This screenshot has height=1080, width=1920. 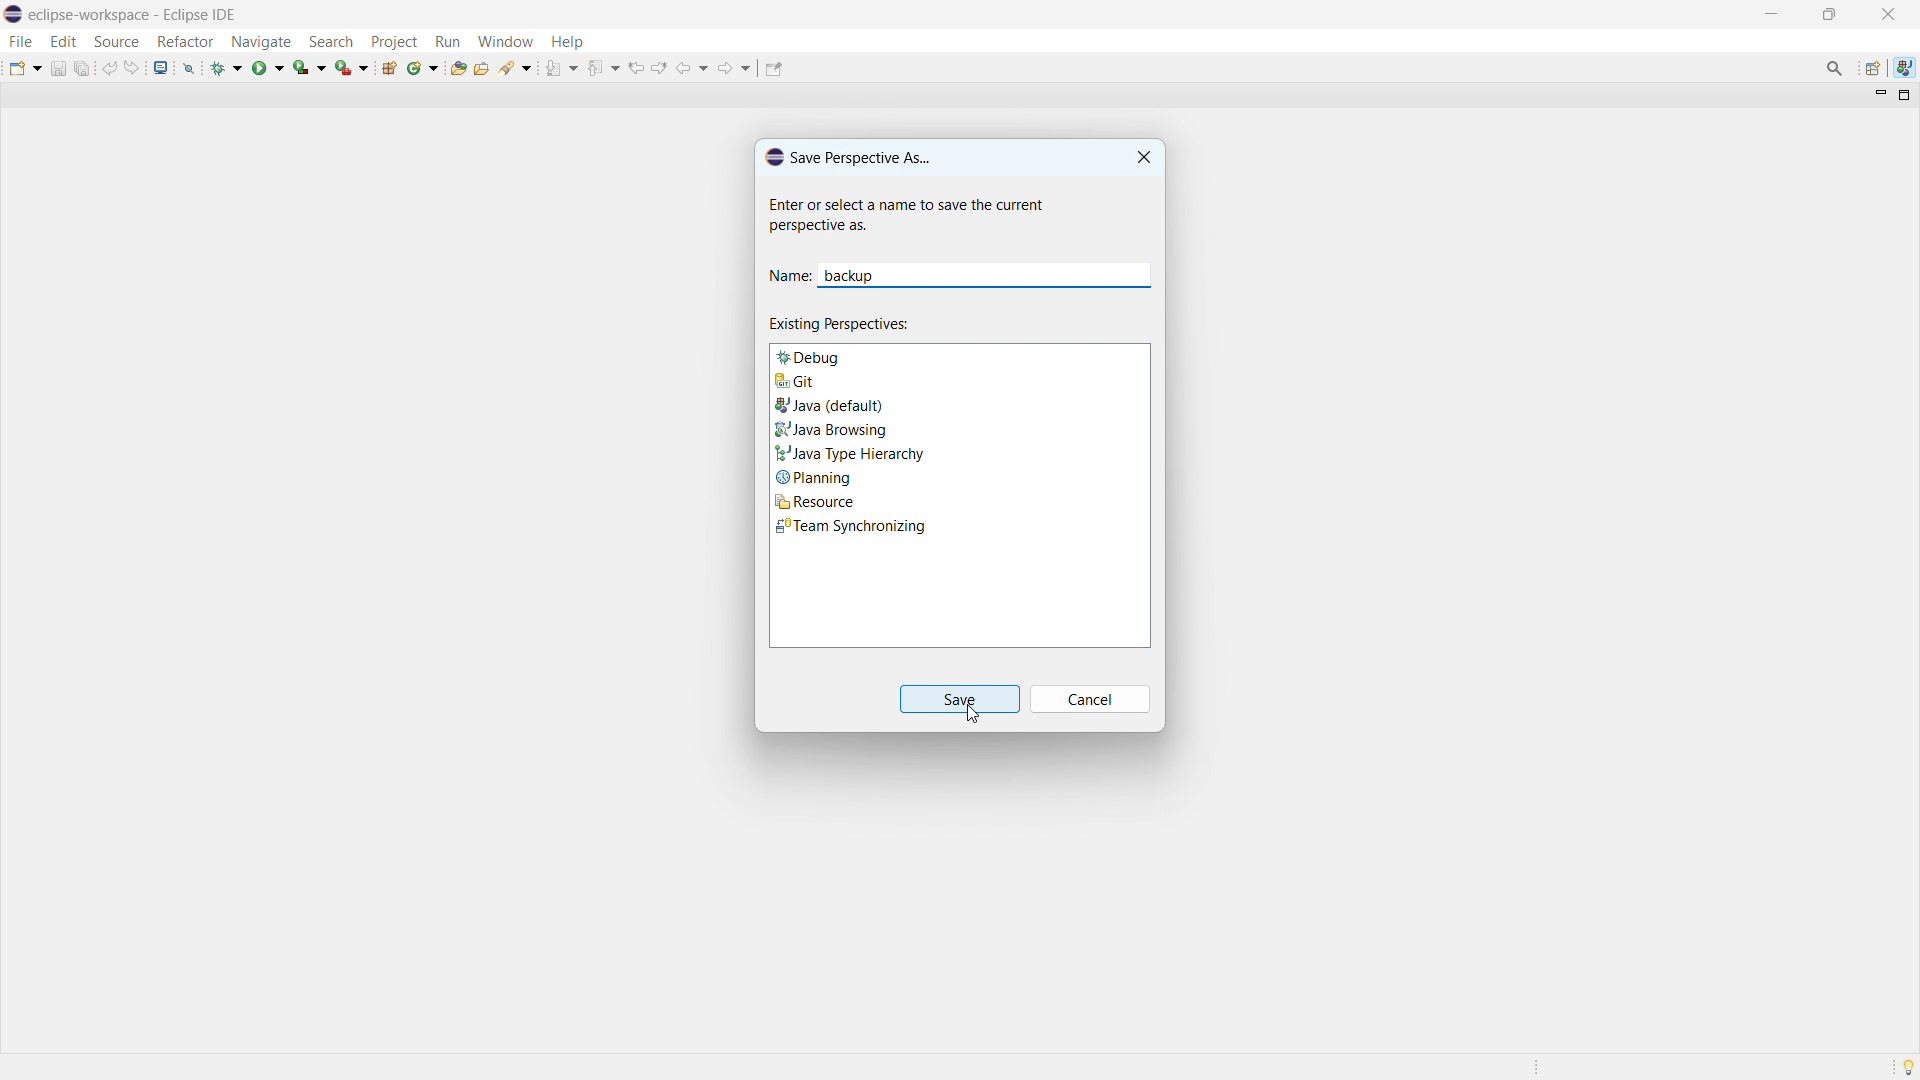 What do you see at coordinates (734, 67) in the screenshot?
I see `forward` at bounding box center [734, 67].